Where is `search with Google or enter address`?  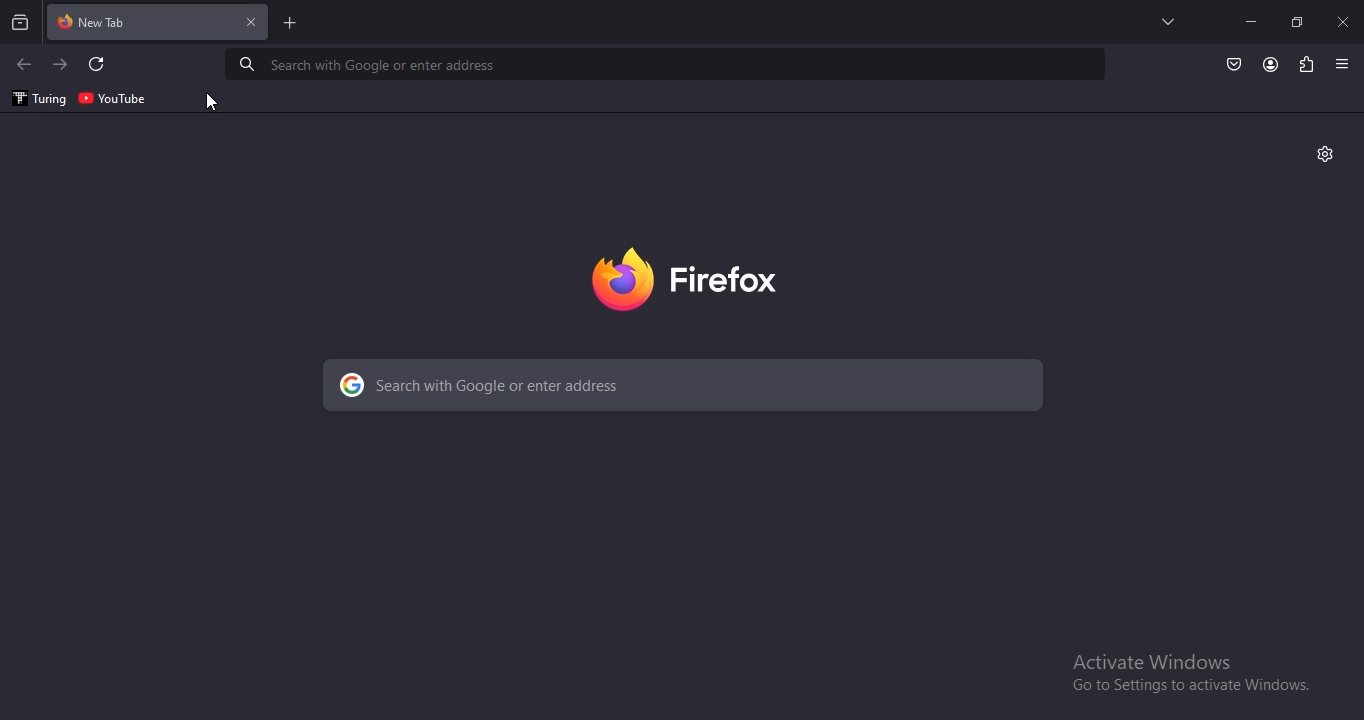
search with Google or enter address is located at coordinates (567, 382).